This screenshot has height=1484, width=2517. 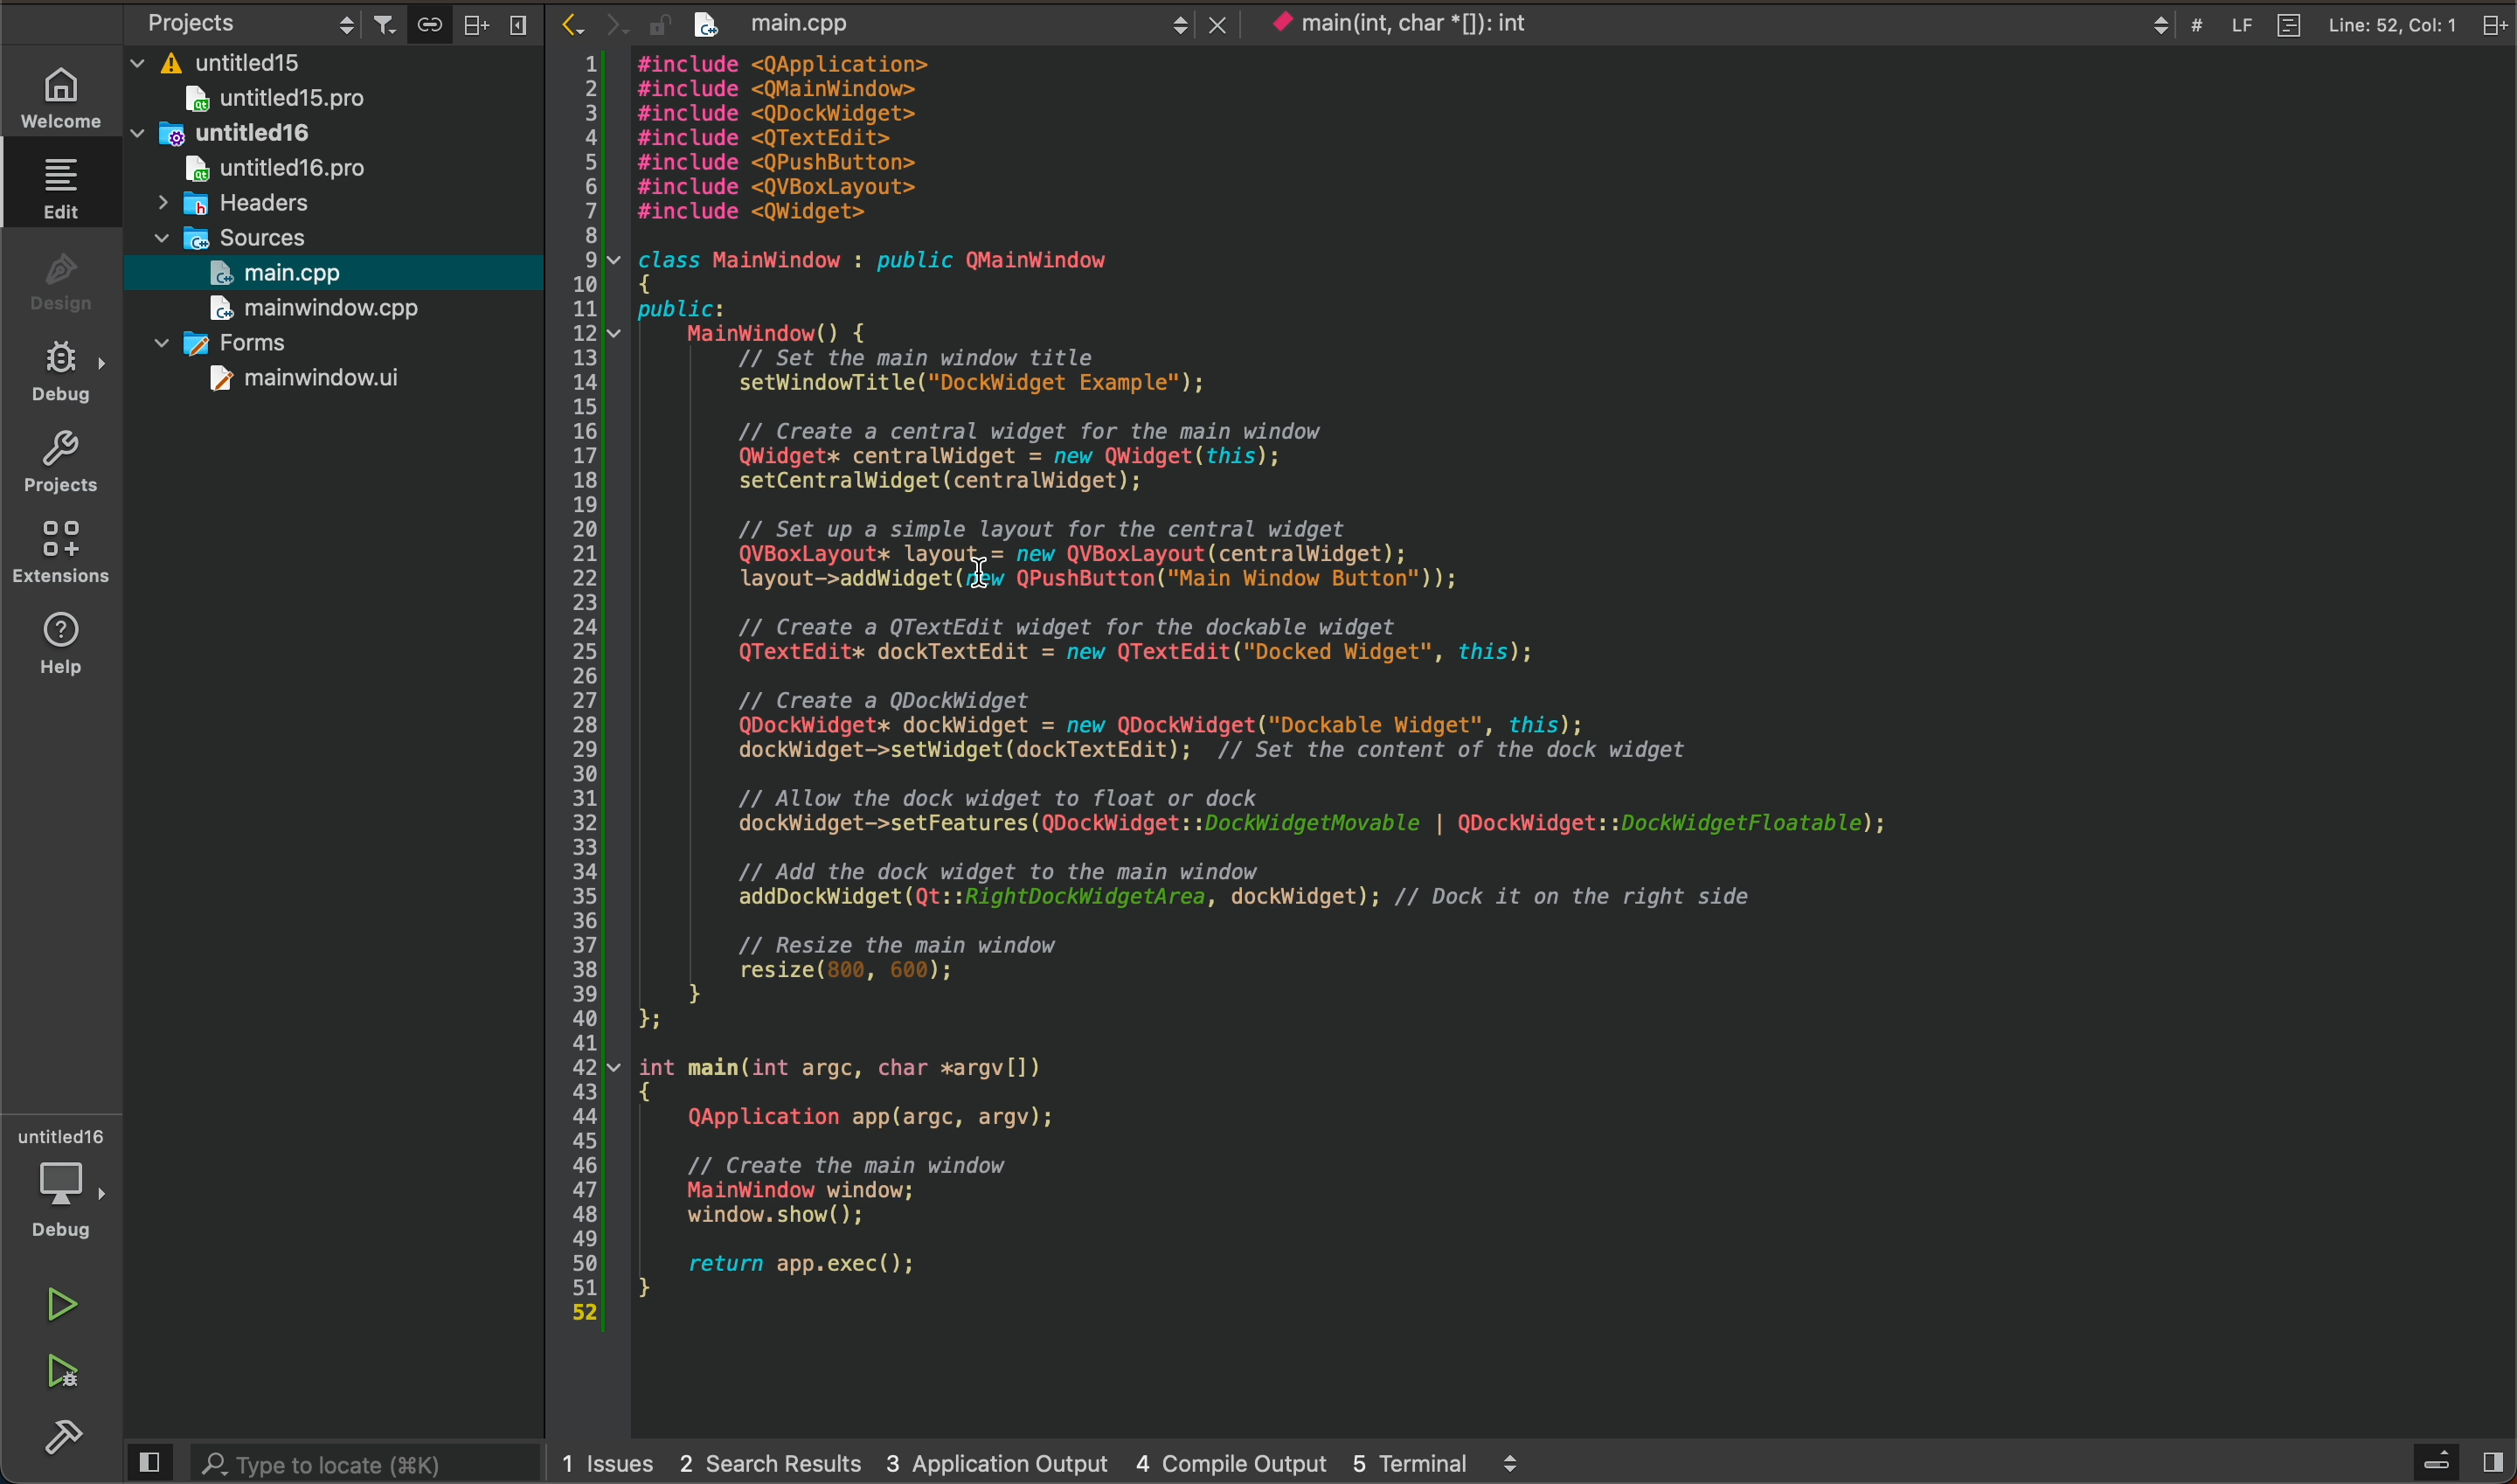 What do you see at coordinates (430, 21) in the screenshot?
I see `save` at bounding box center [430, 21].